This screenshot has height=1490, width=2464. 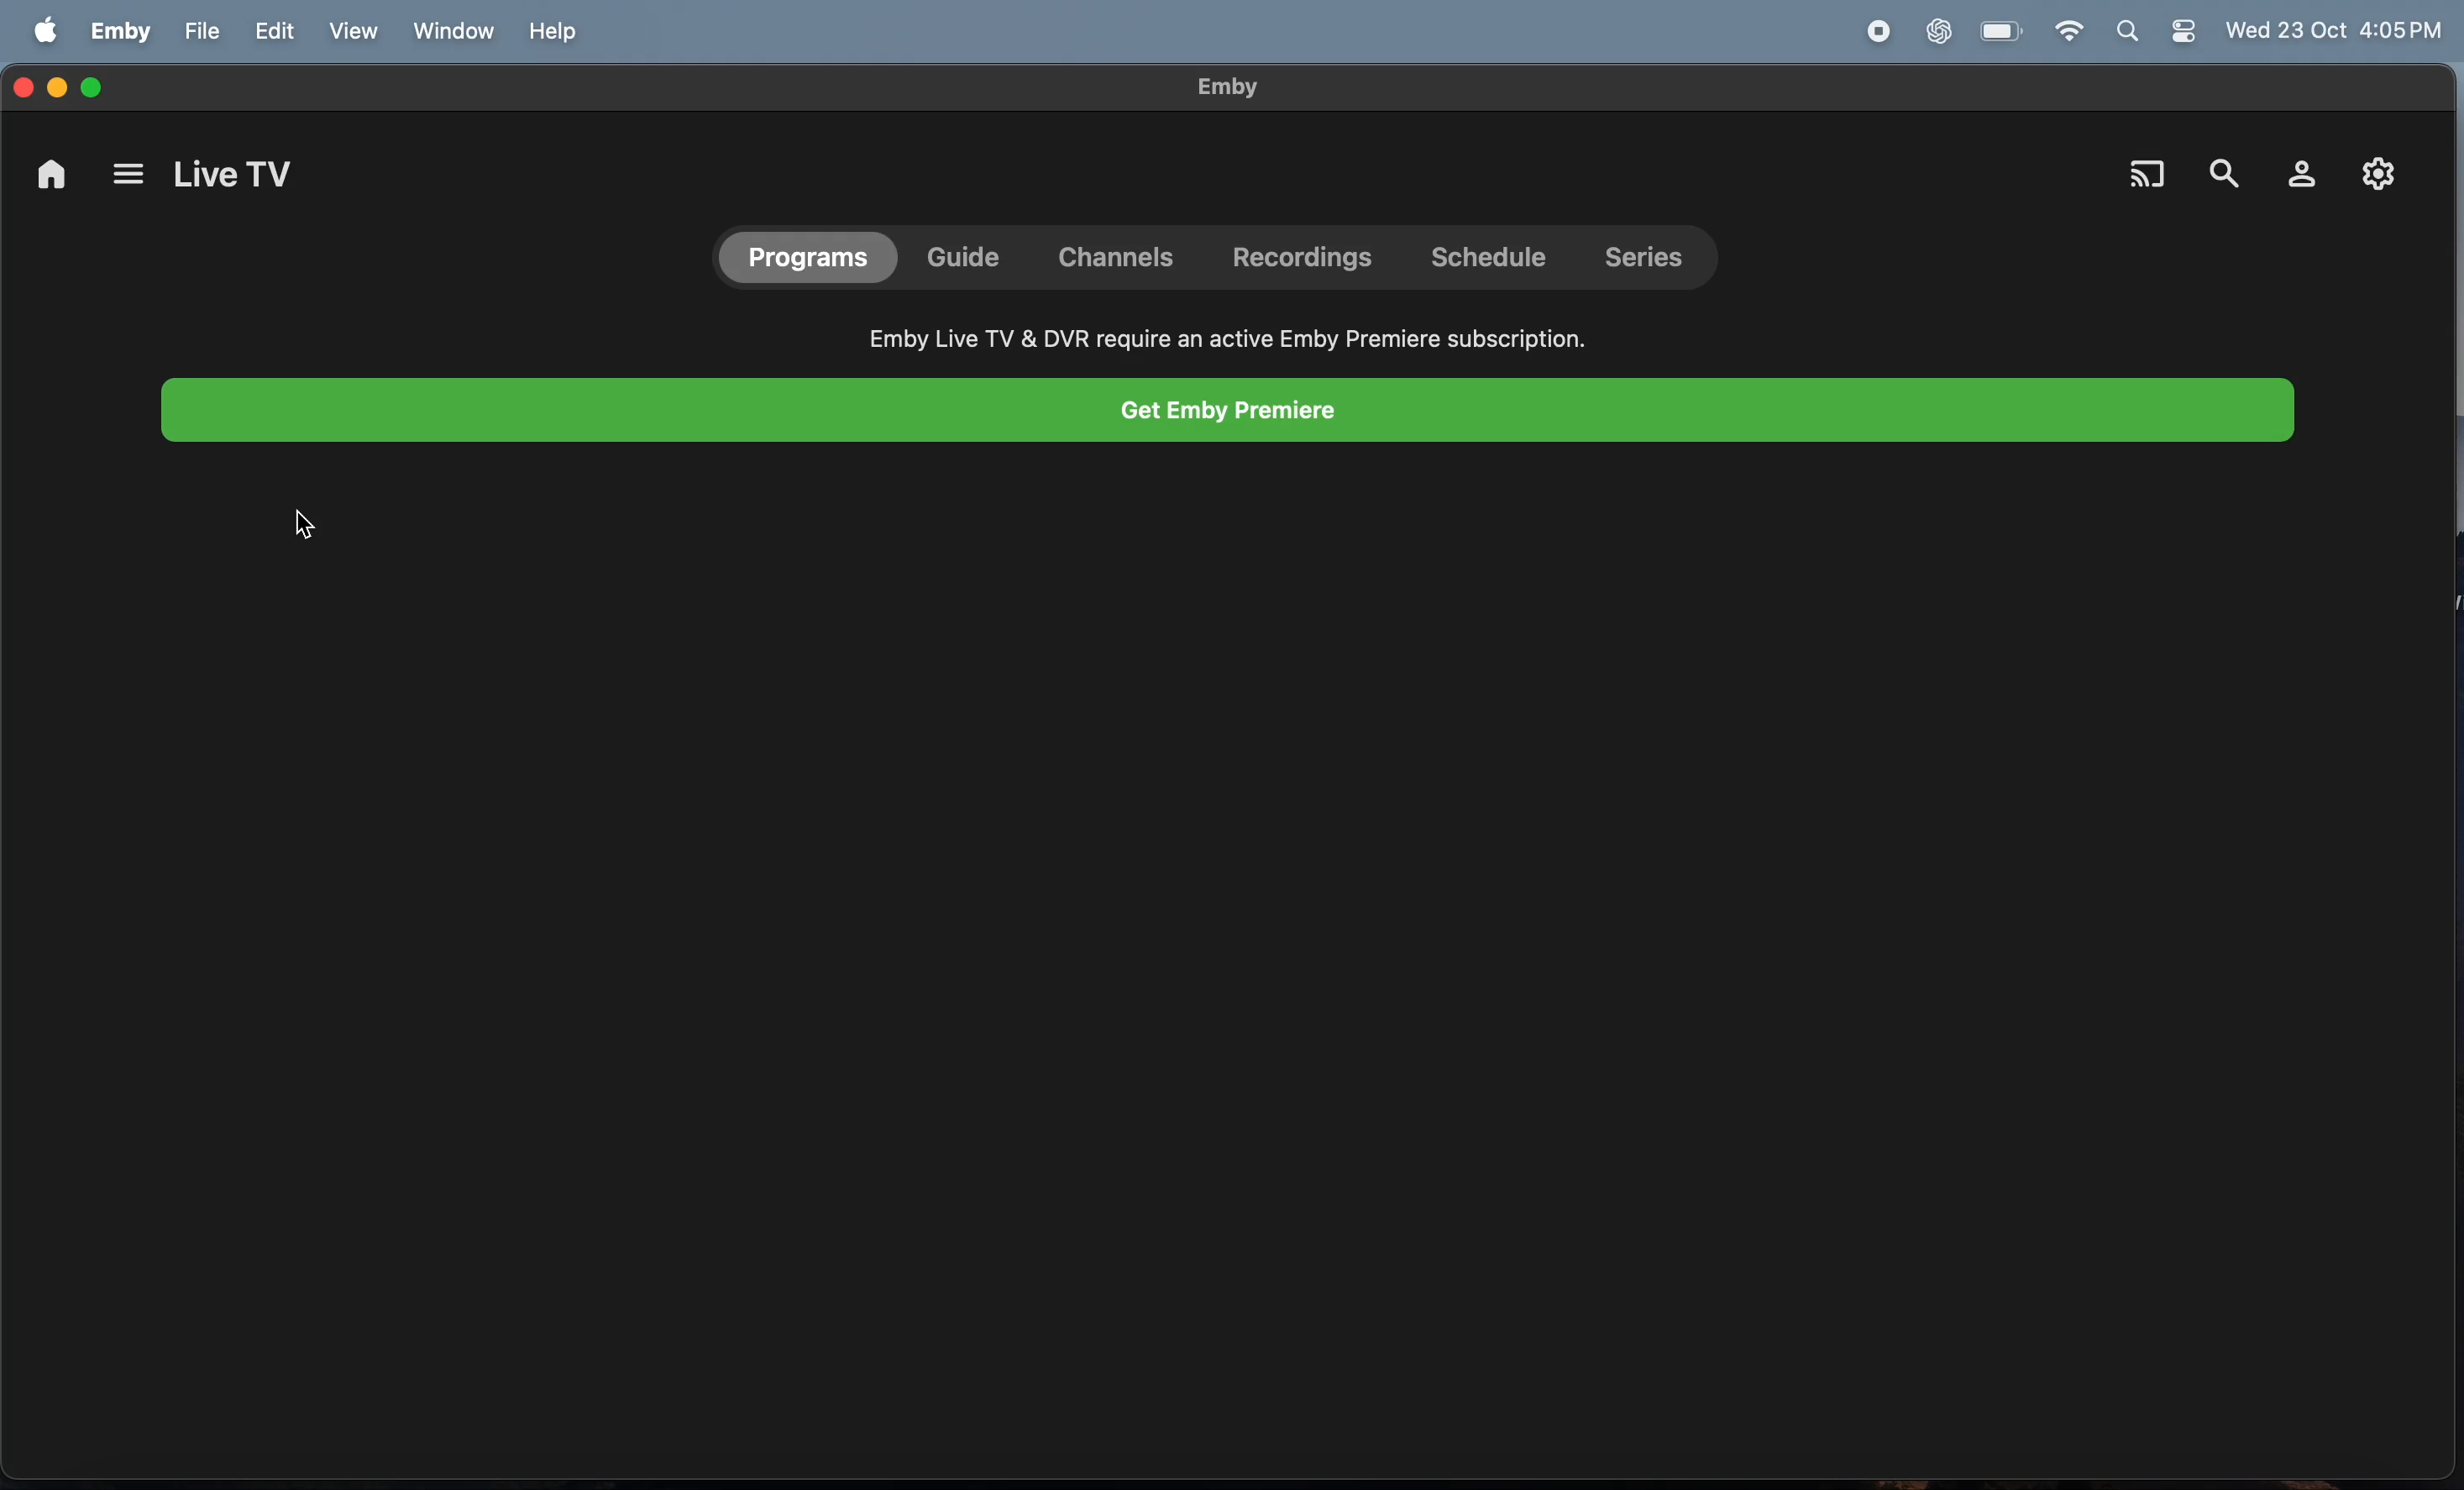 What do you see at coordinates (1872, 30) in the screenshot?
I see `record` at bounding box center [1872, 30].